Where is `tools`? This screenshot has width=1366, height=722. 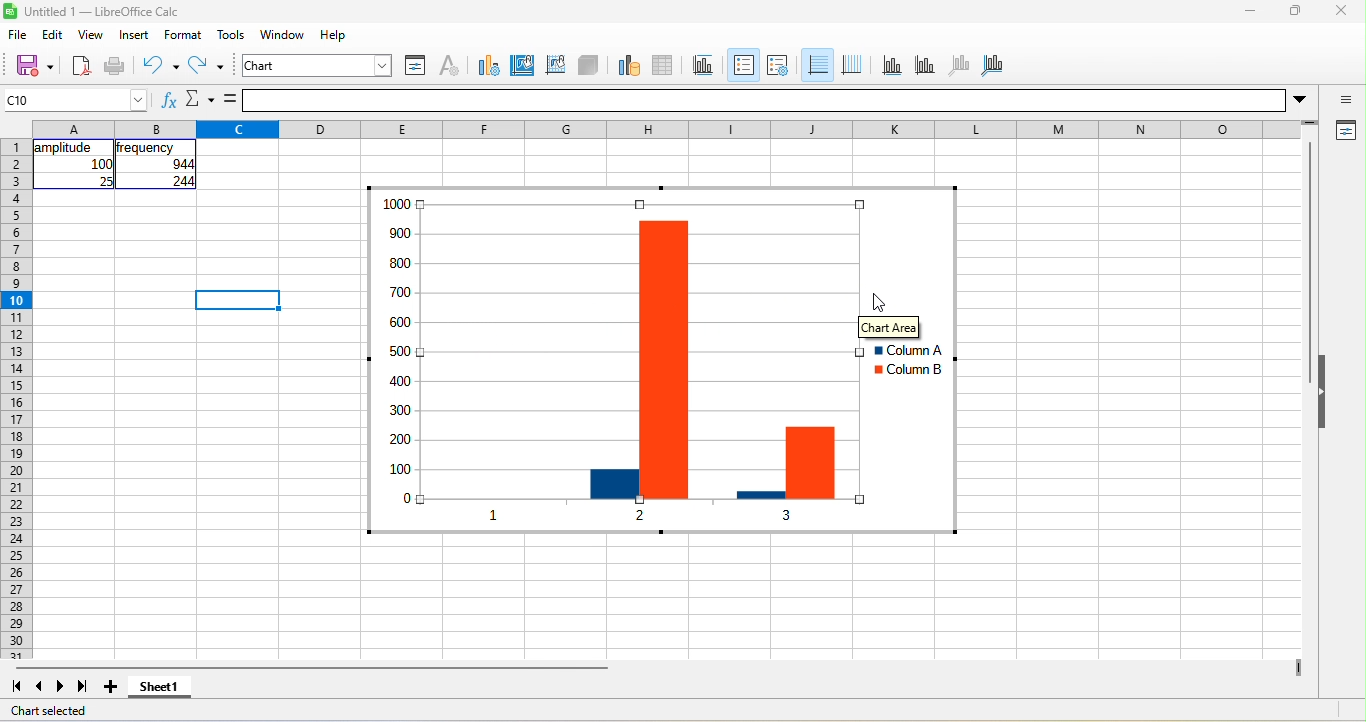
tools is located at coordinates (231, 35).